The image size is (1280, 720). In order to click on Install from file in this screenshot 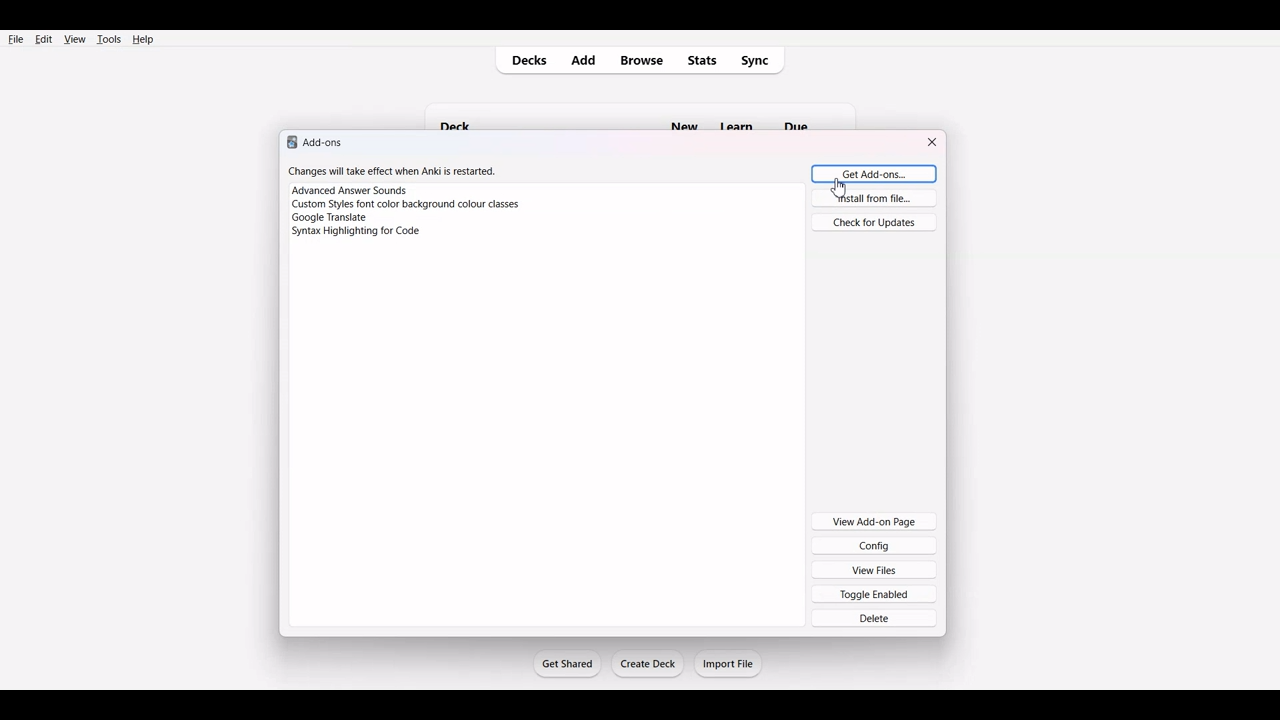, I will do `click(873, 198)`.